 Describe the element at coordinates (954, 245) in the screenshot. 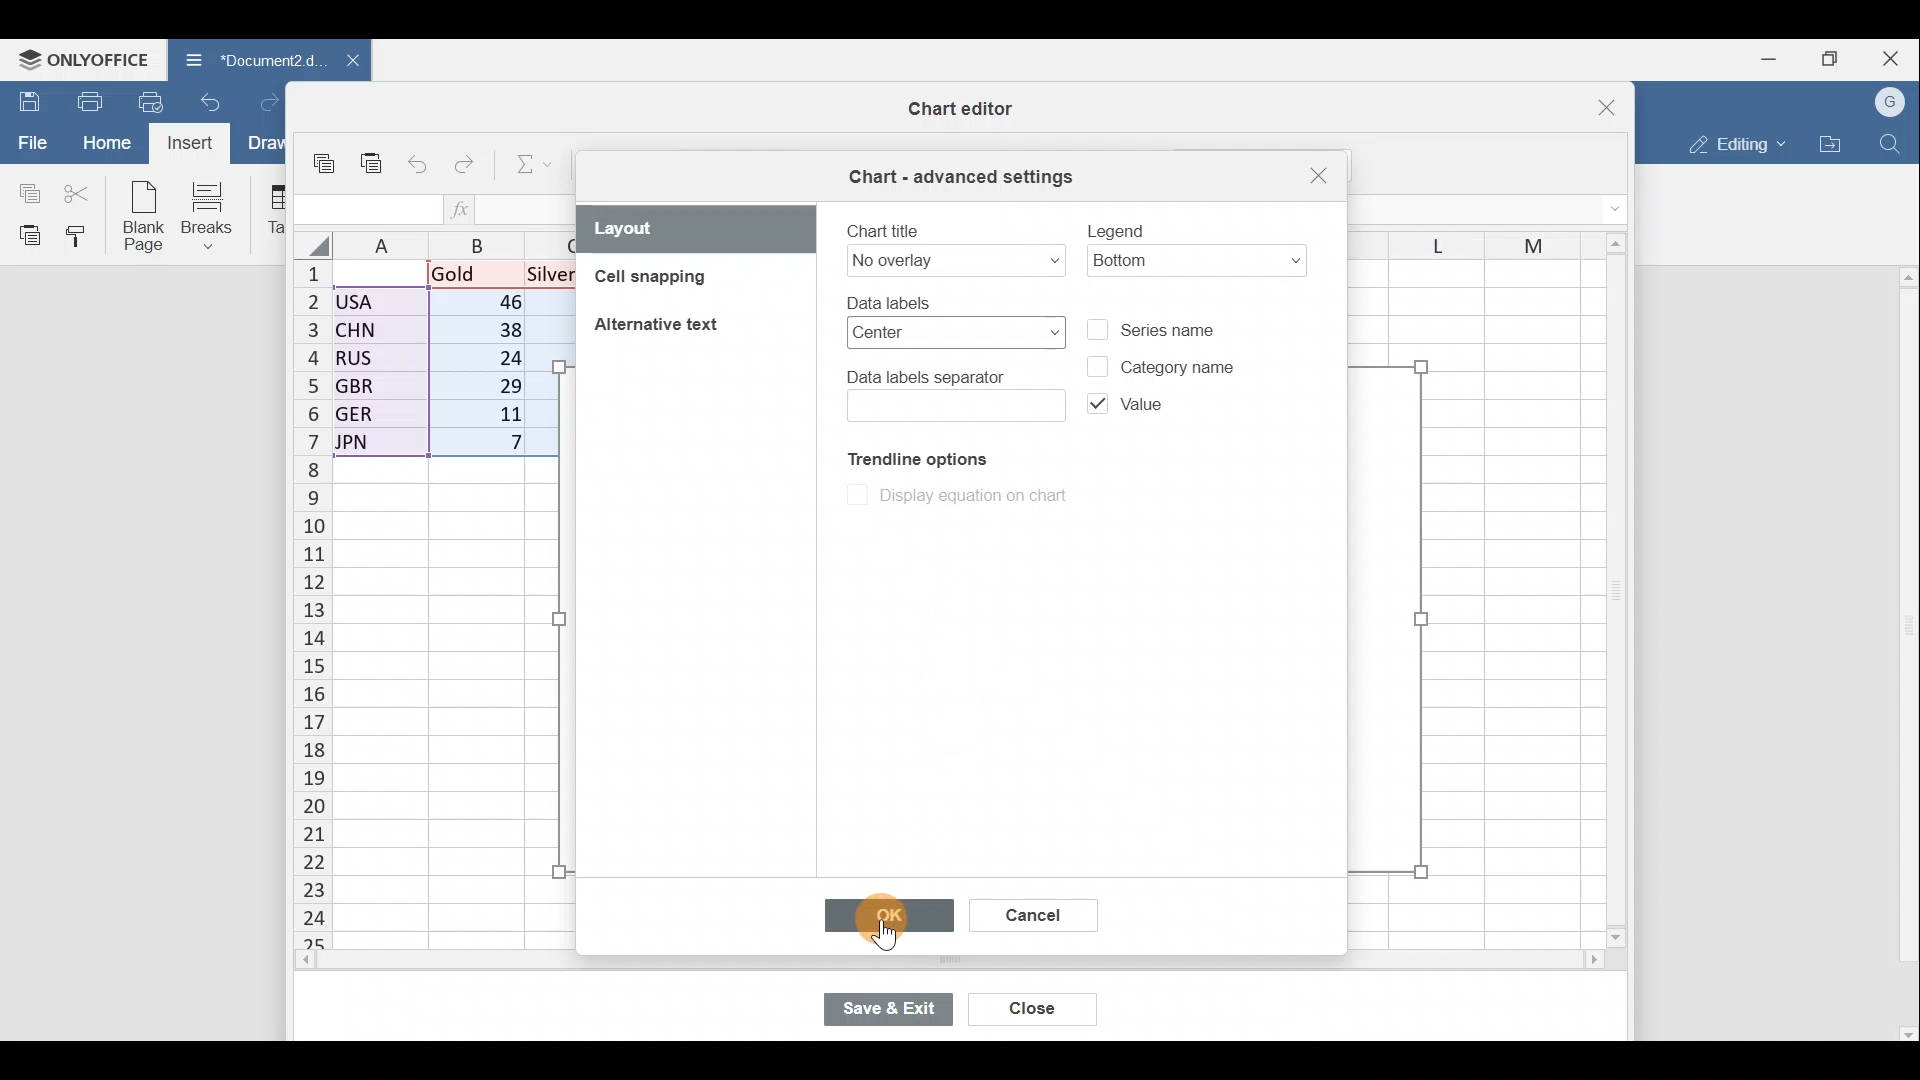

I see `Chart title` at that location.